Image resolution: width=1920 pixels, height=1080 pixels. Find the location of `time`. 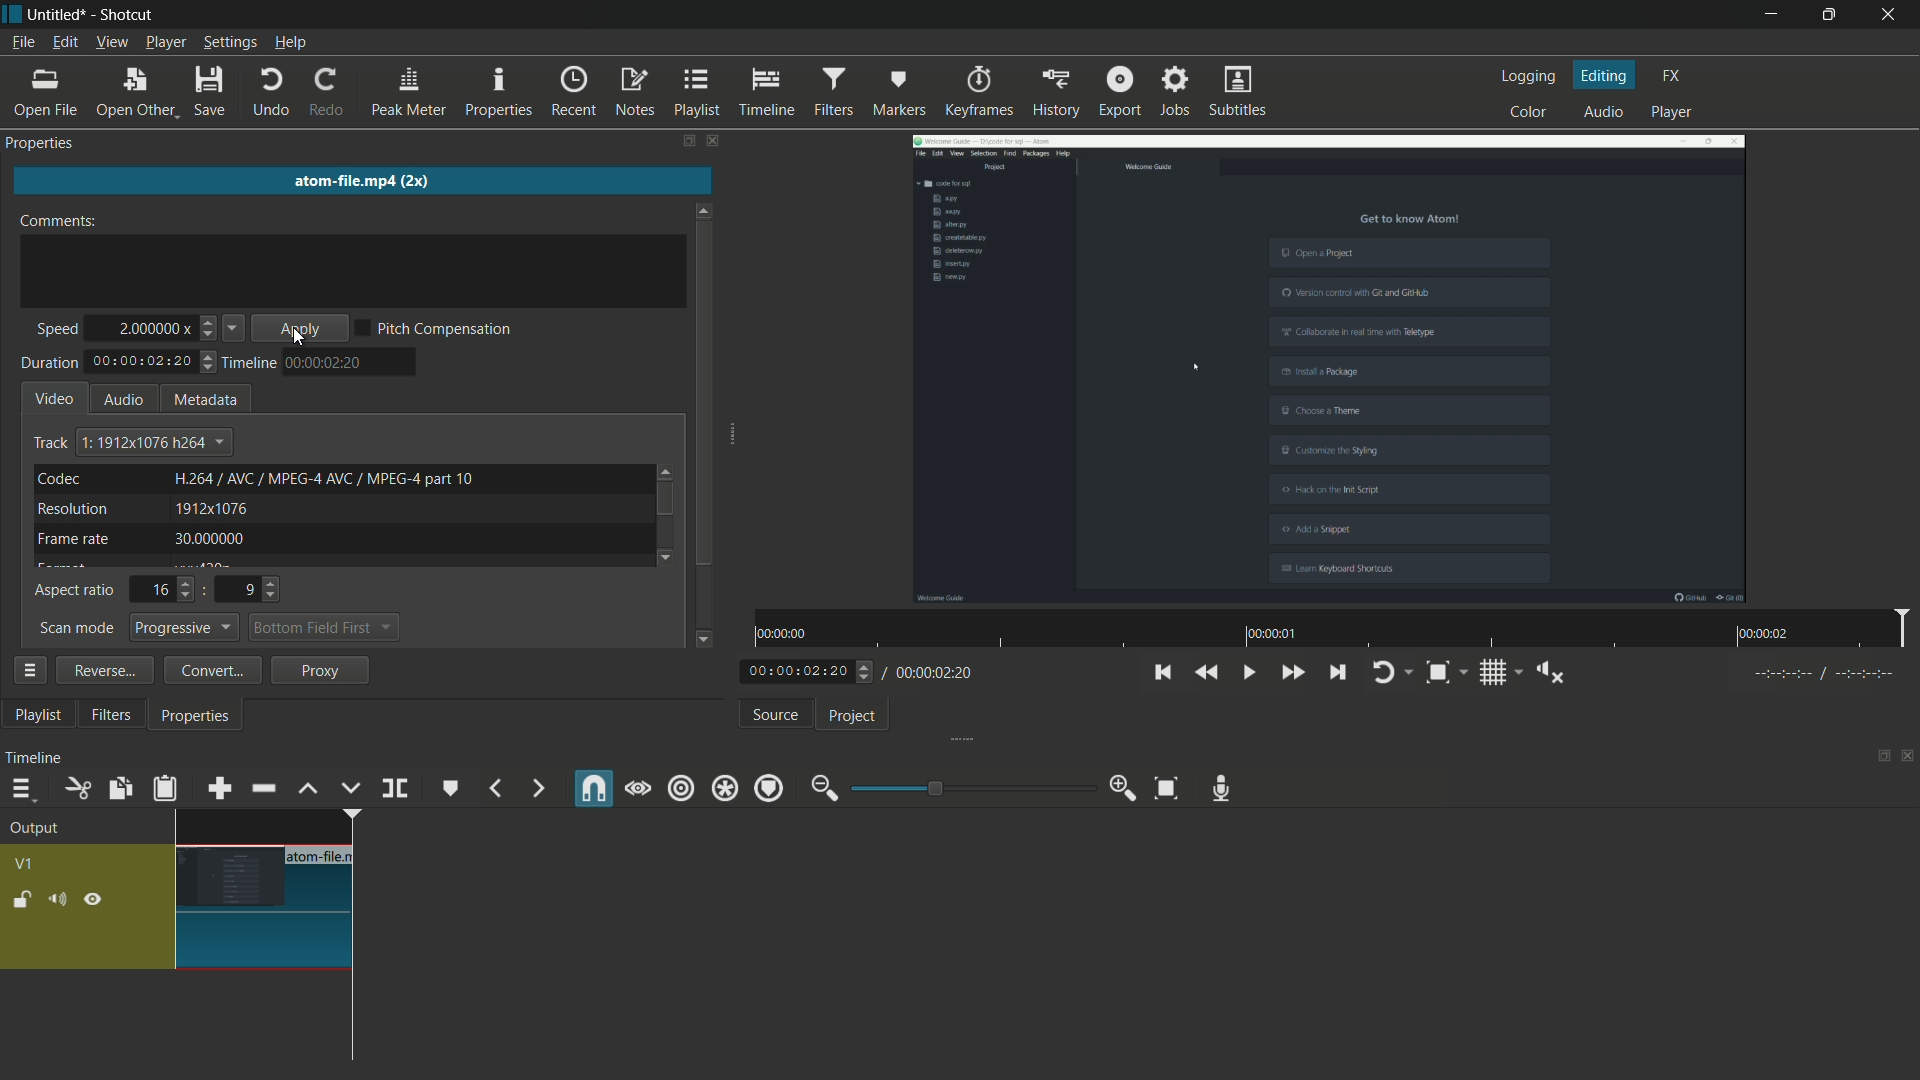

time is located at coordinates (326, 362).